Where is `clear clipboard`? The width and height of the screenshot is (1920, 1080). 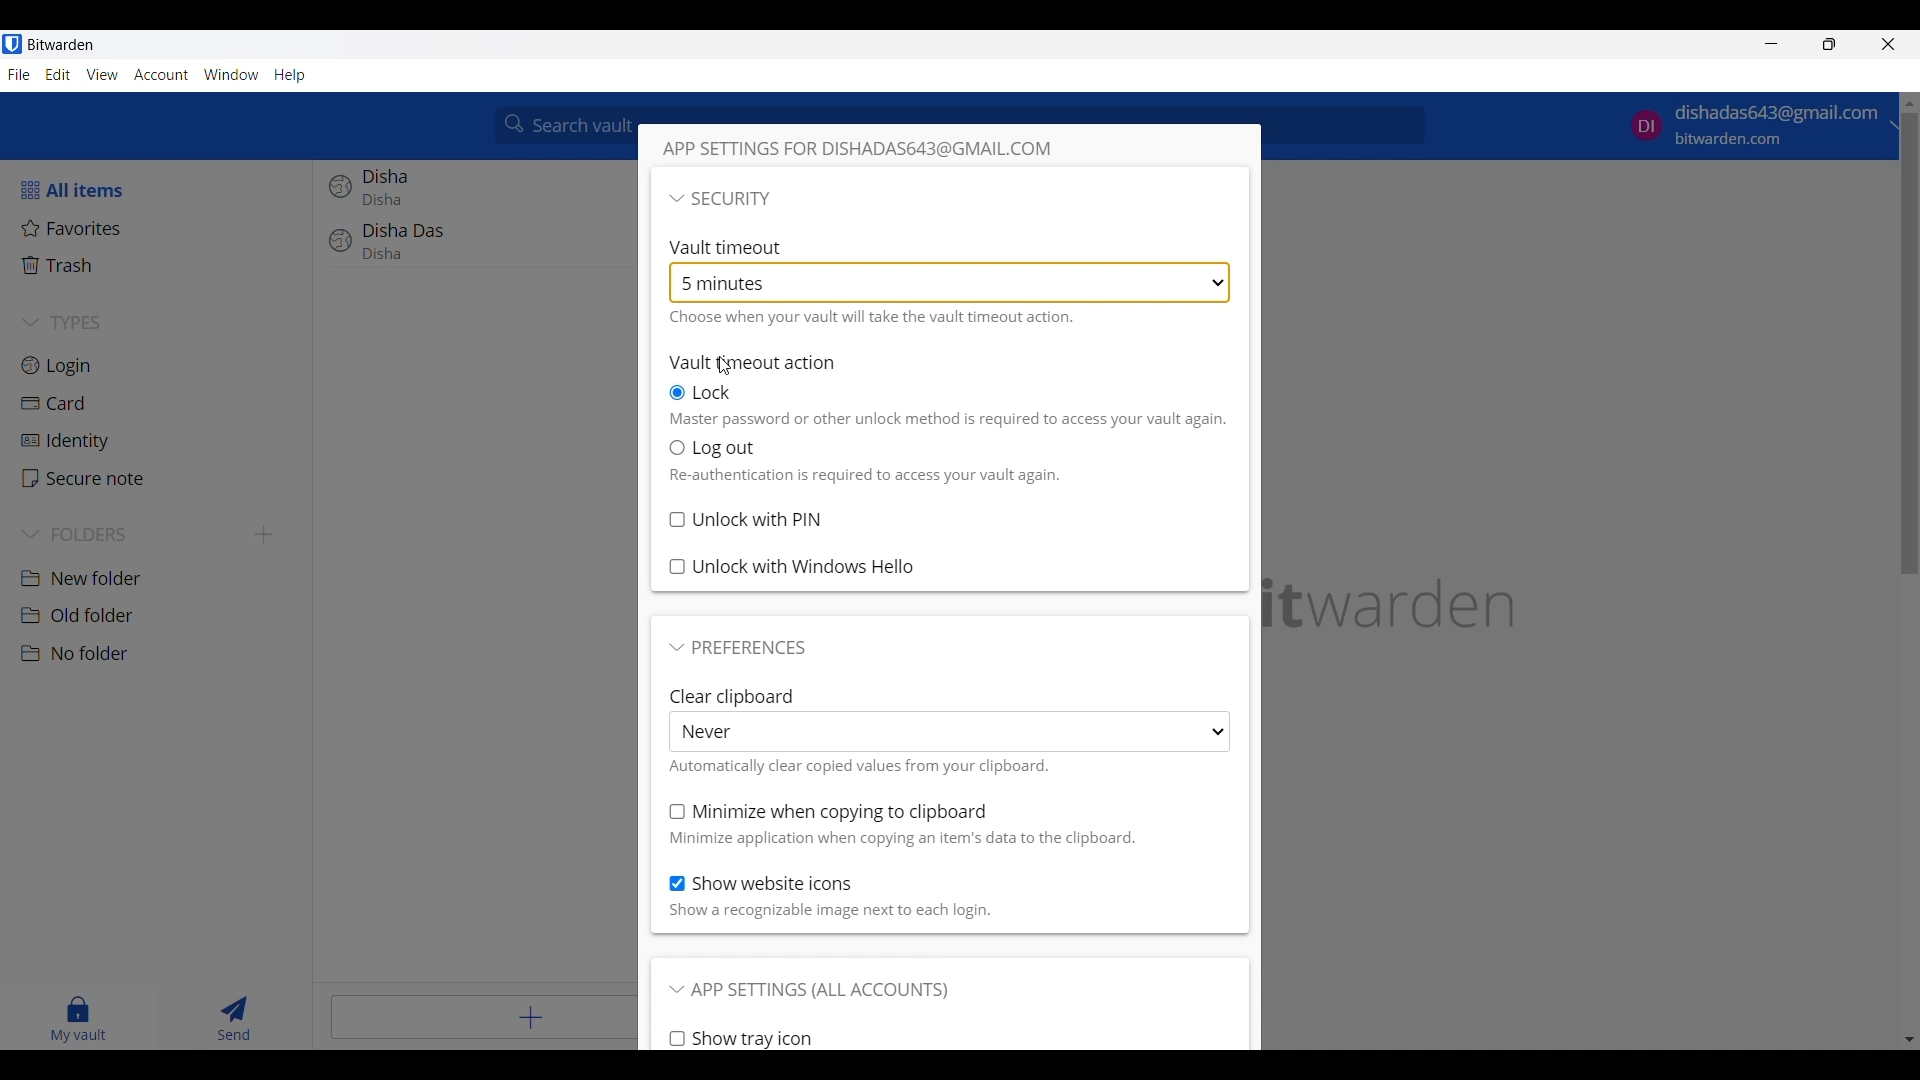 clear clipboard is located at coordinates (730, 695).